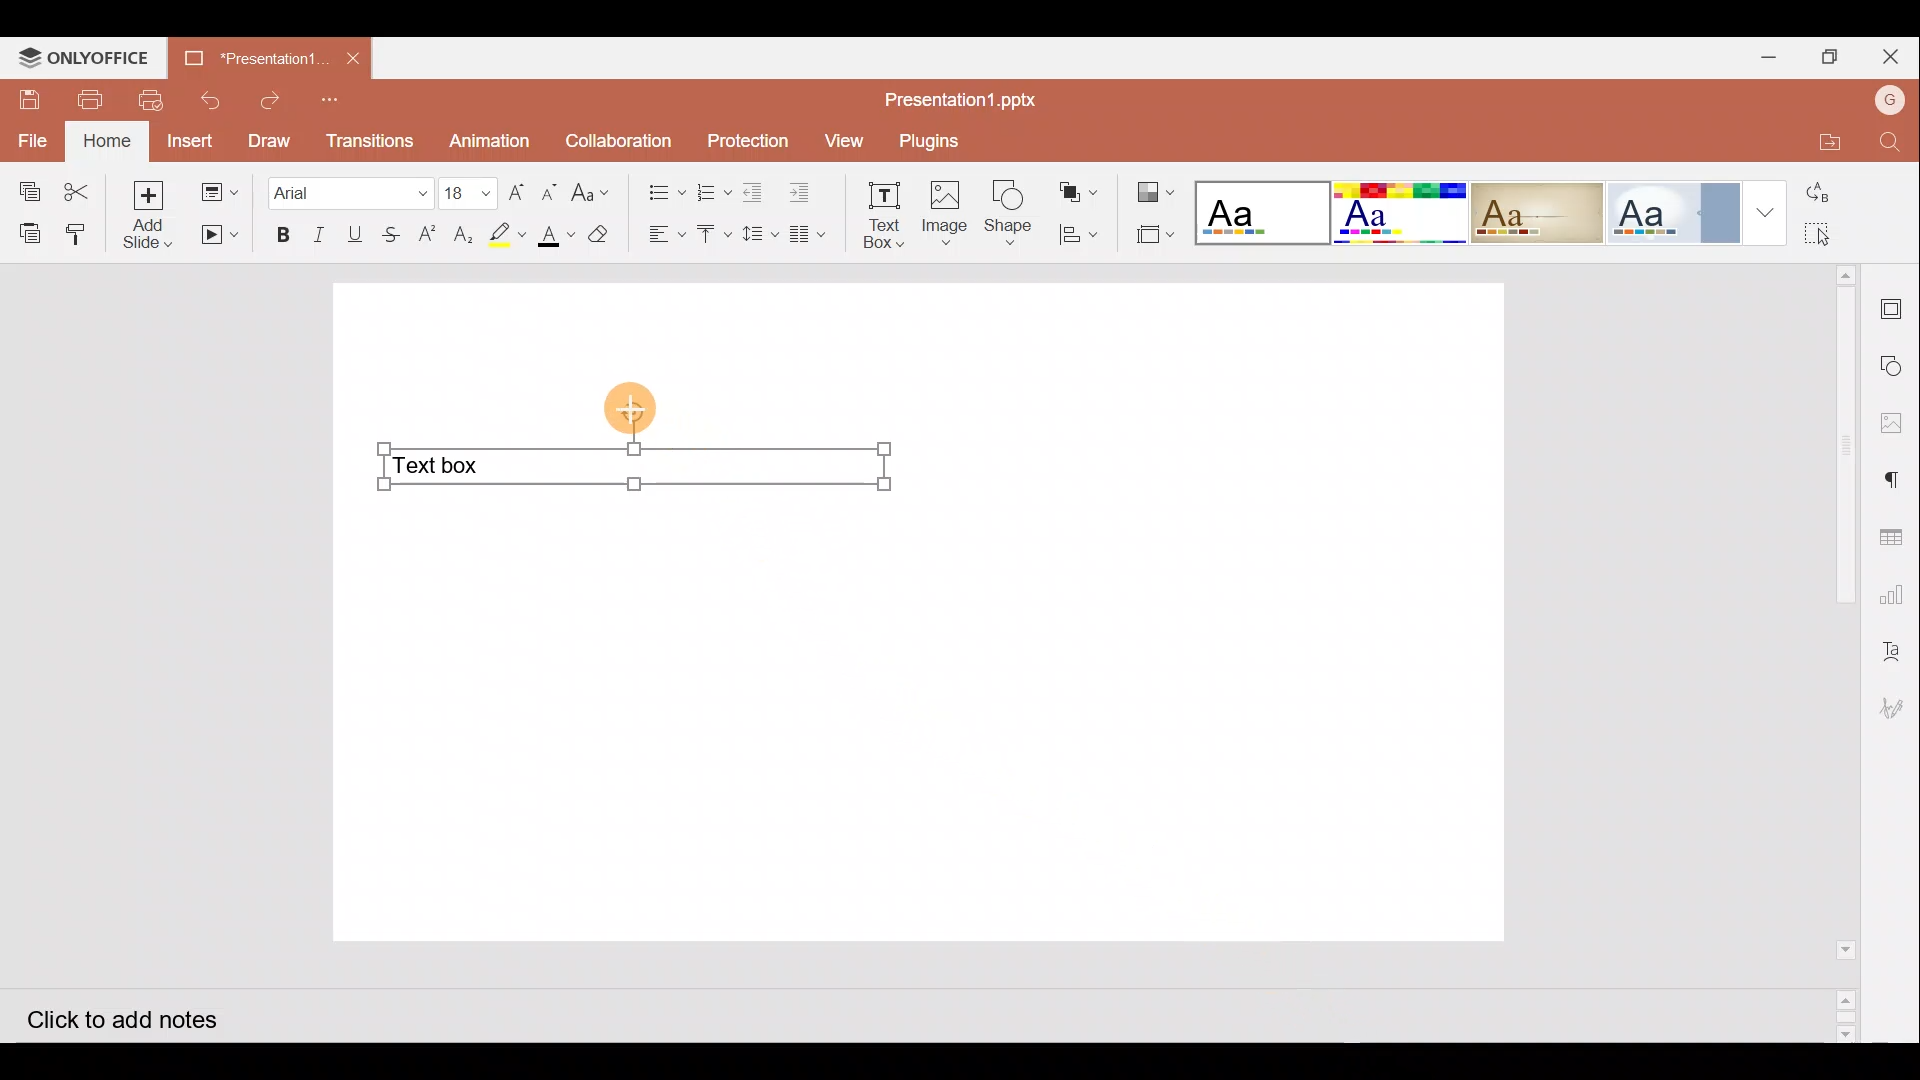 This screenshot has height=1080, width=1920. What do you see at coordinates (491, 141) in the screenshot?
I see `Animation` at bounding box center [491, 141].